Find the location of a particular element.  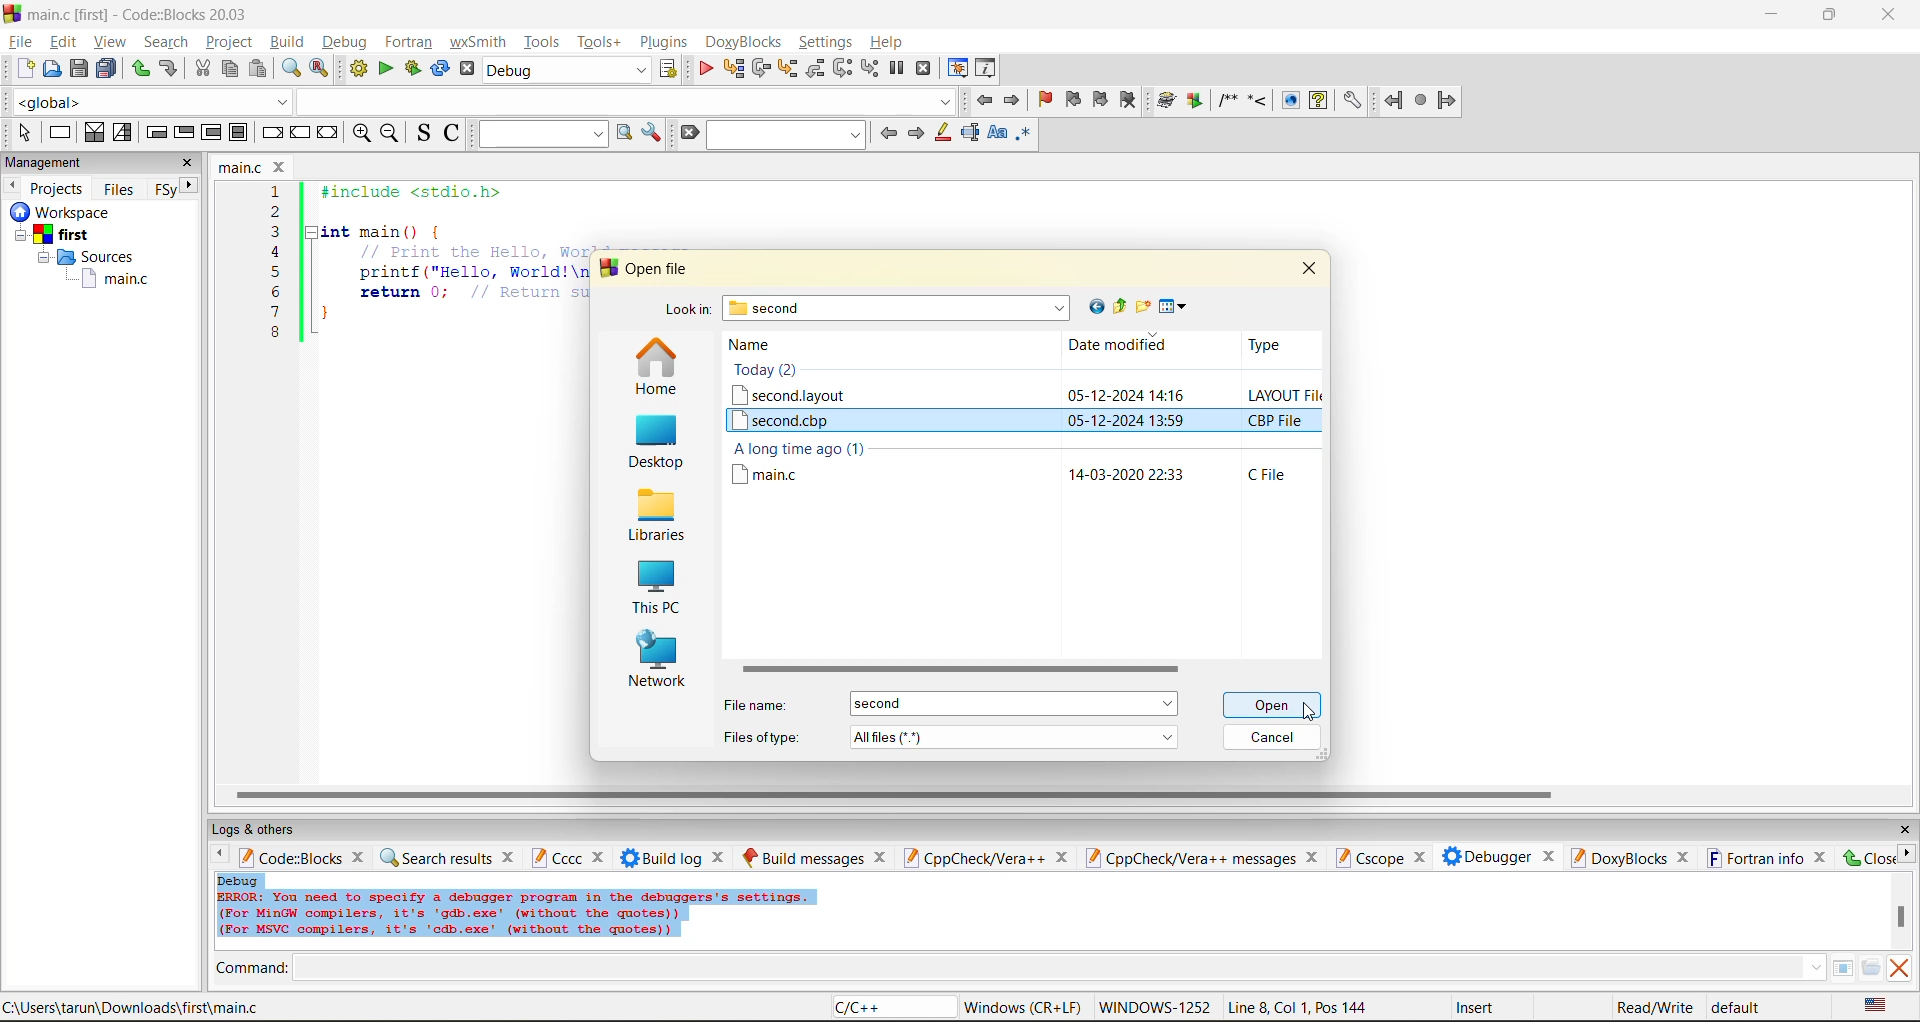

forward is located at coordinates (1447, 100).